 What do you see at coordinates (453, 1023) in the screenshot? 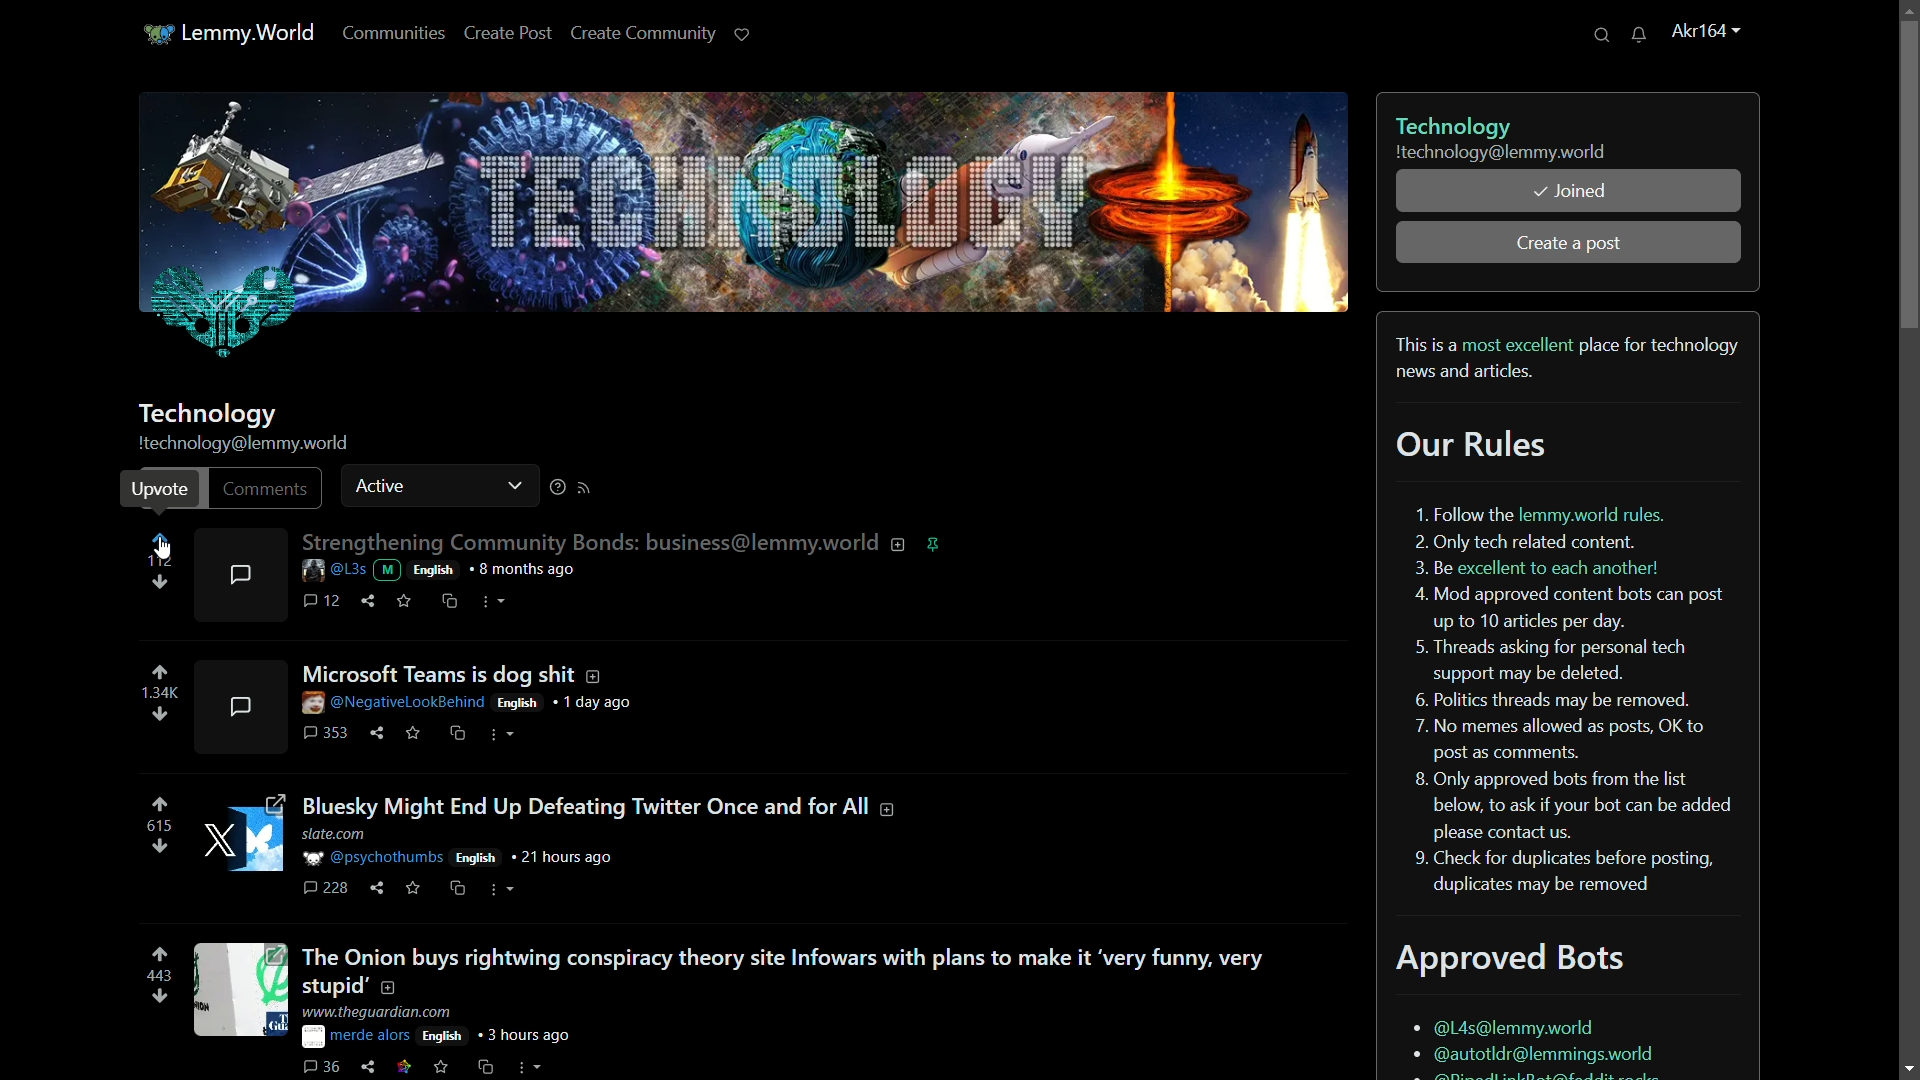
I see `post details` at bounding box center [453, 1023].